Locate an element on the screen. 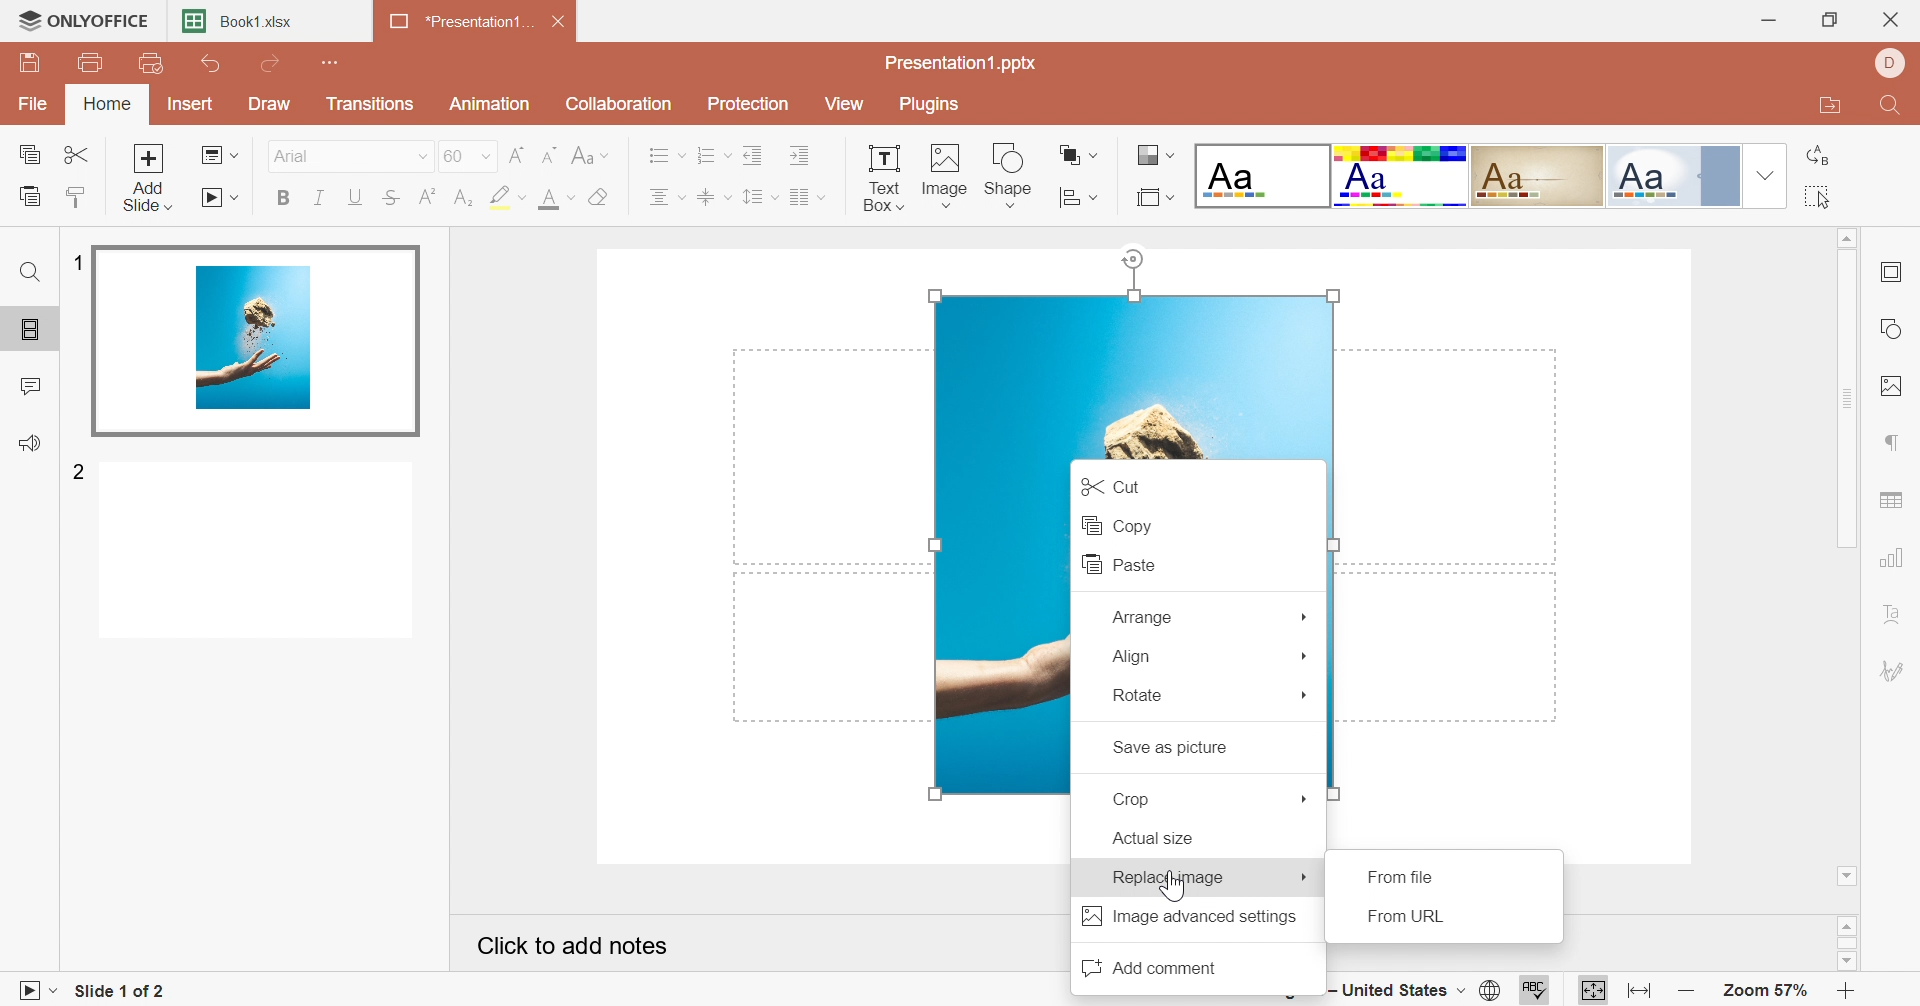 The image size is (1920, 1006). Insert columns is located at coordinates (807, 195).